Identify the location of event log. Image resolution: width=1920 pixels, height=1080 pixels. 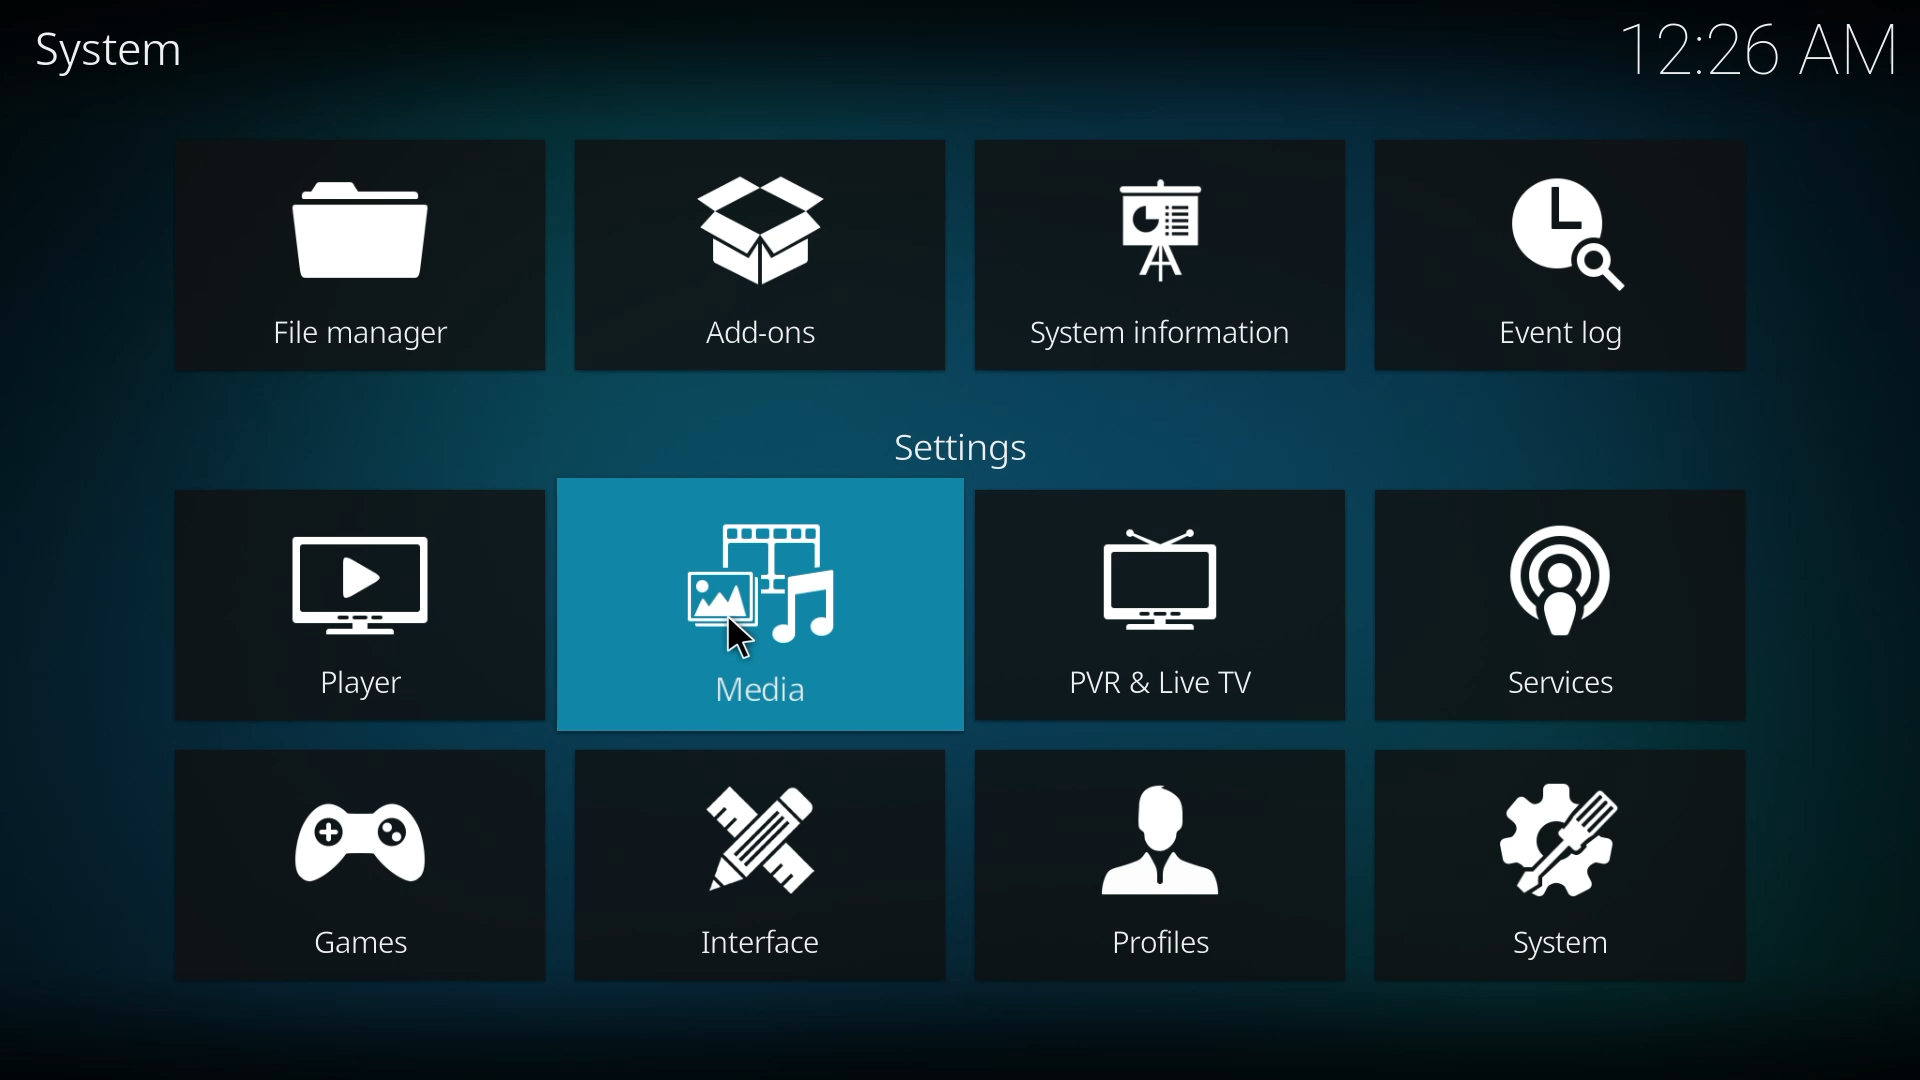
(1567, 258).